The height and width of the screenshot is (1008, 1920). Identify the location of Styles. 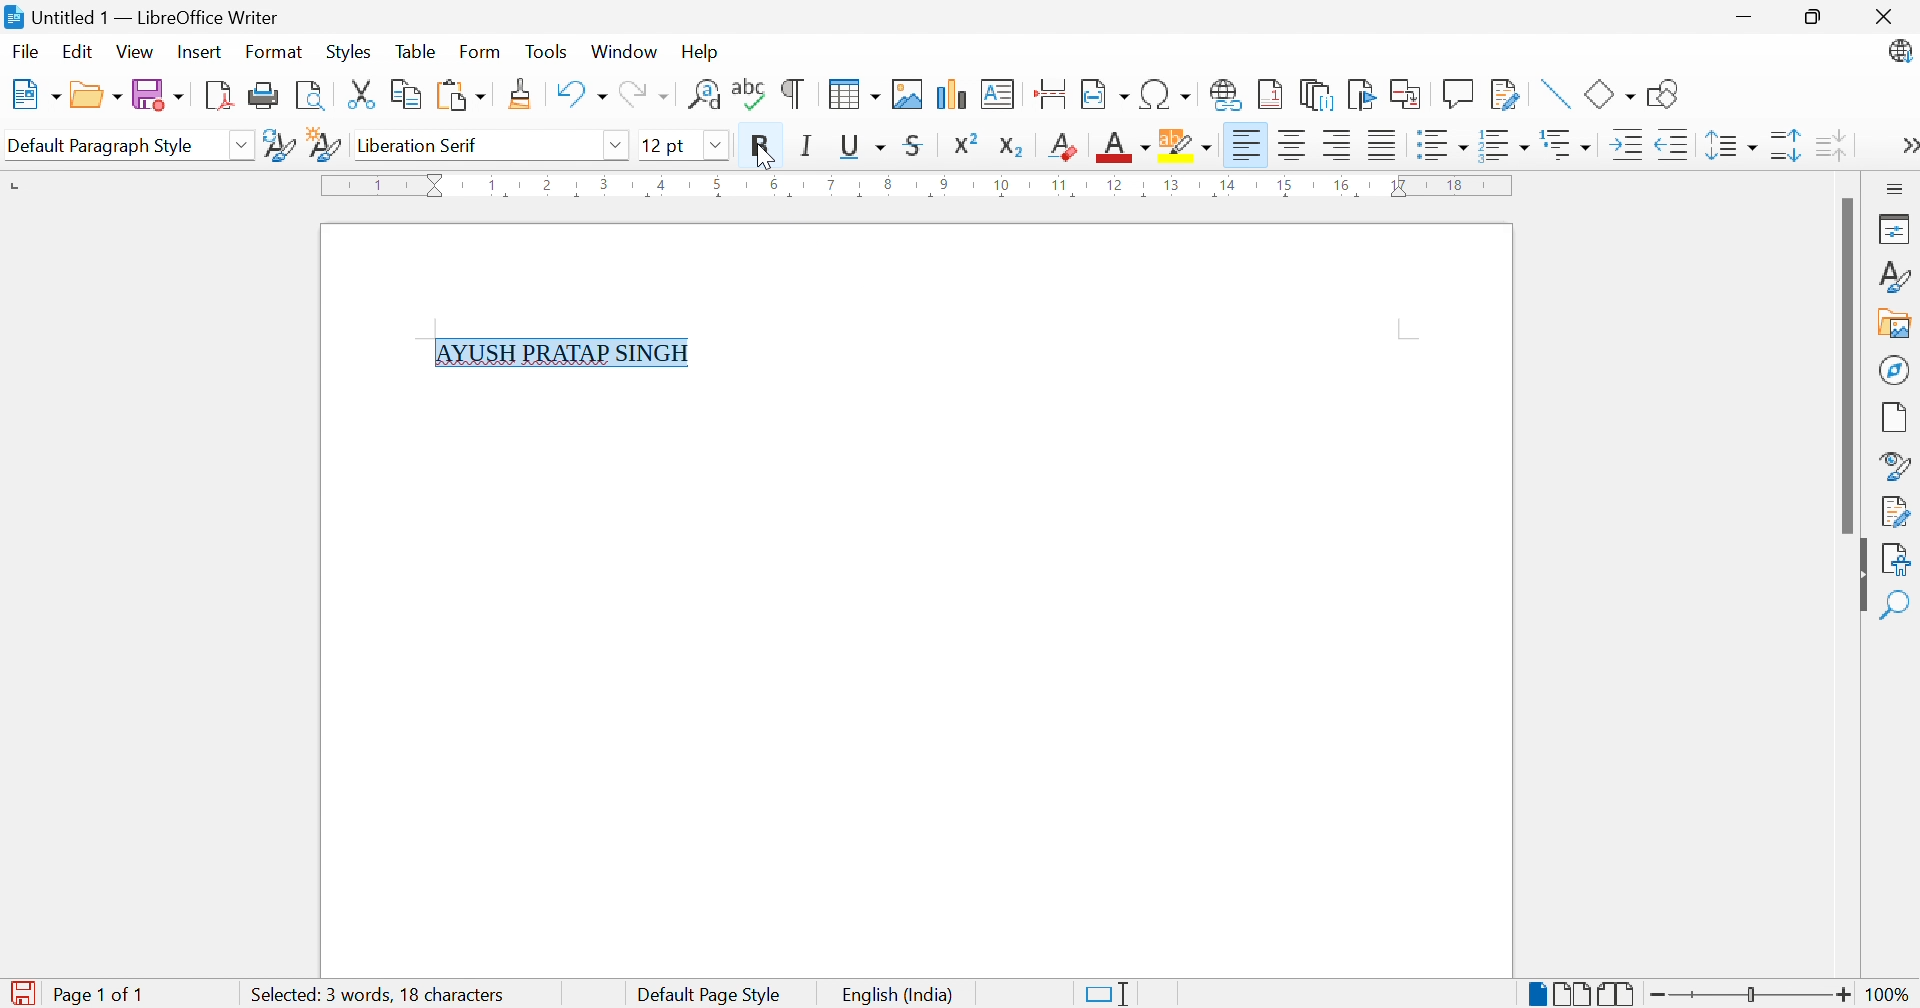
(1898, 279).